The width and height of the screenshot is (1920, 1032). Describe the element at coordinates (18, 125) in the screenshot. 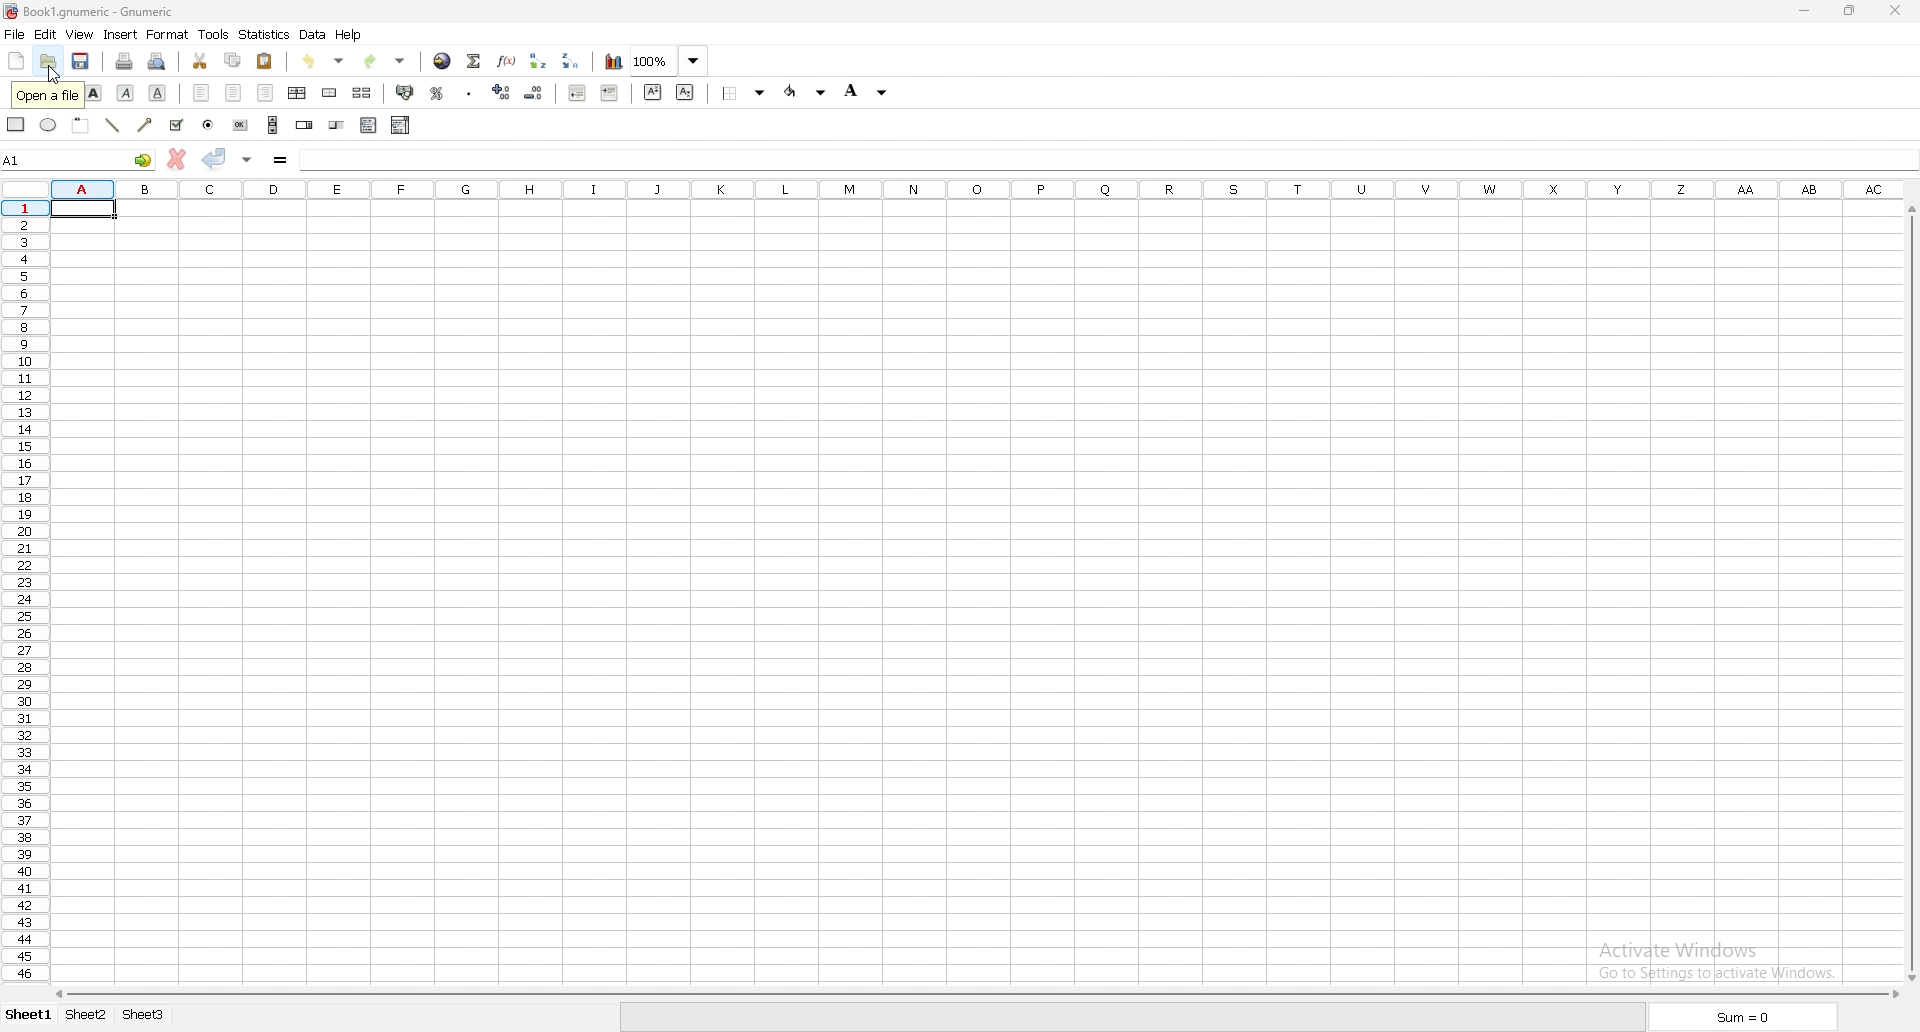

I see `rectangle` at that location.